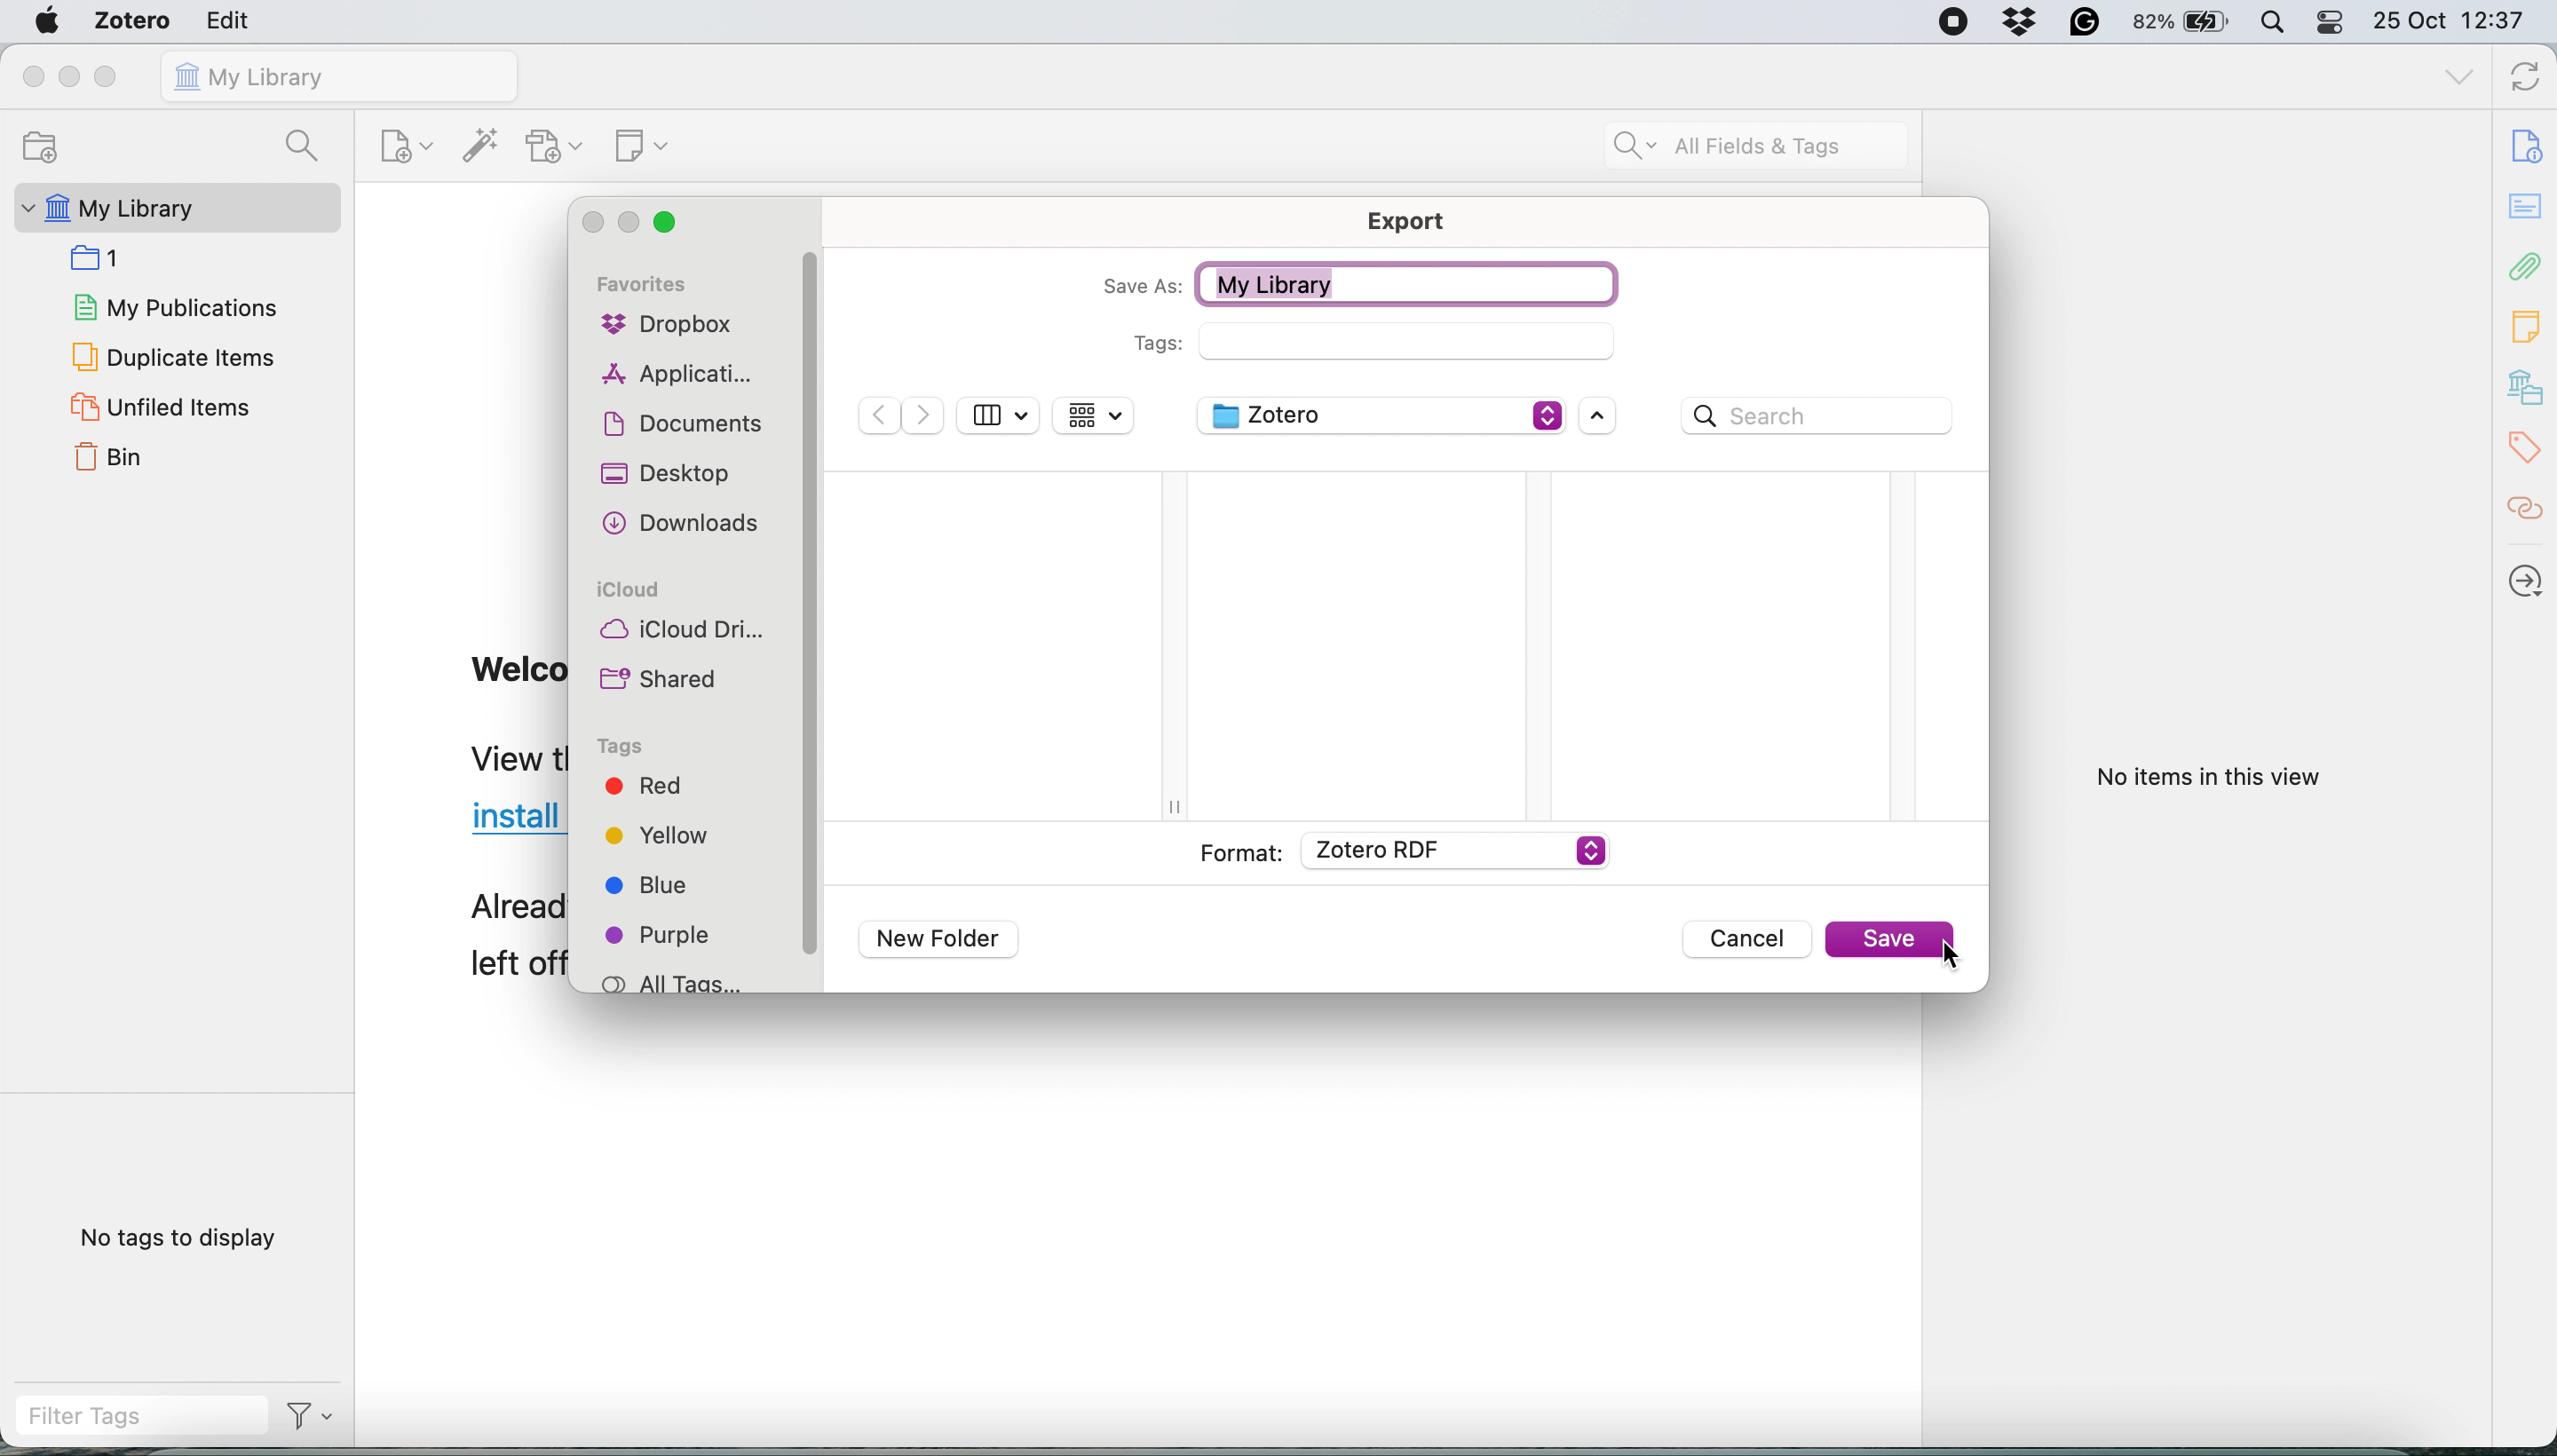  What do you see at coordinates (48, 20) in the screenshot?
I see `system logo` at bounding box center [48, 20].